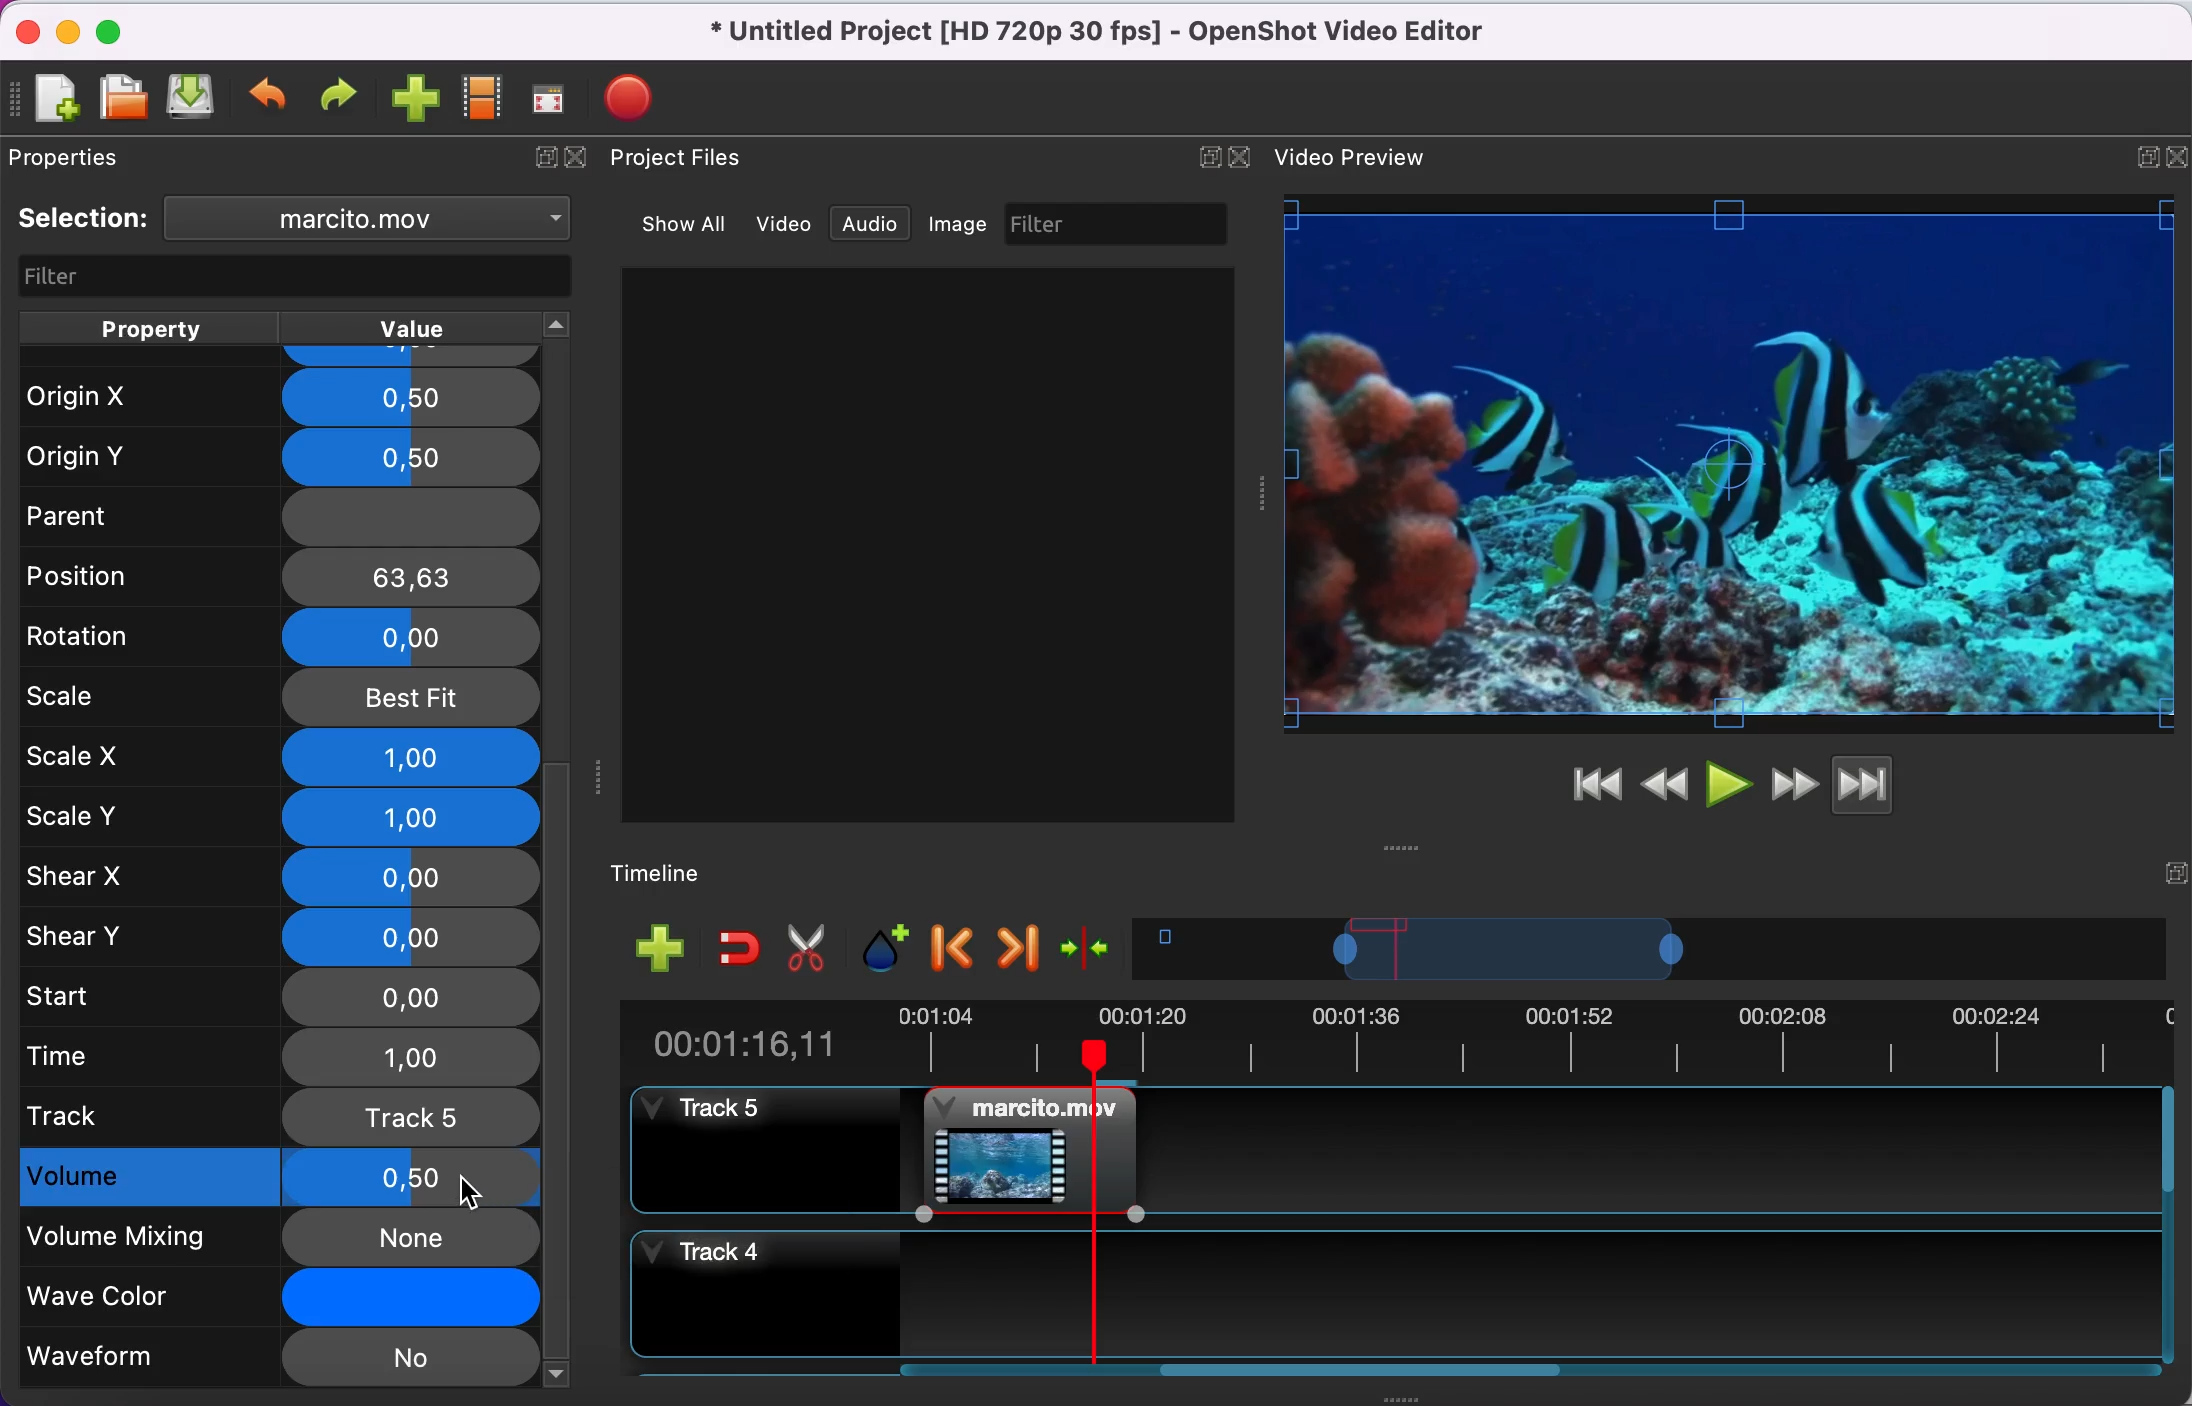 The width and height of the screenshot is (2192, 1406). I want to click on track 5, so click(278, 1116).